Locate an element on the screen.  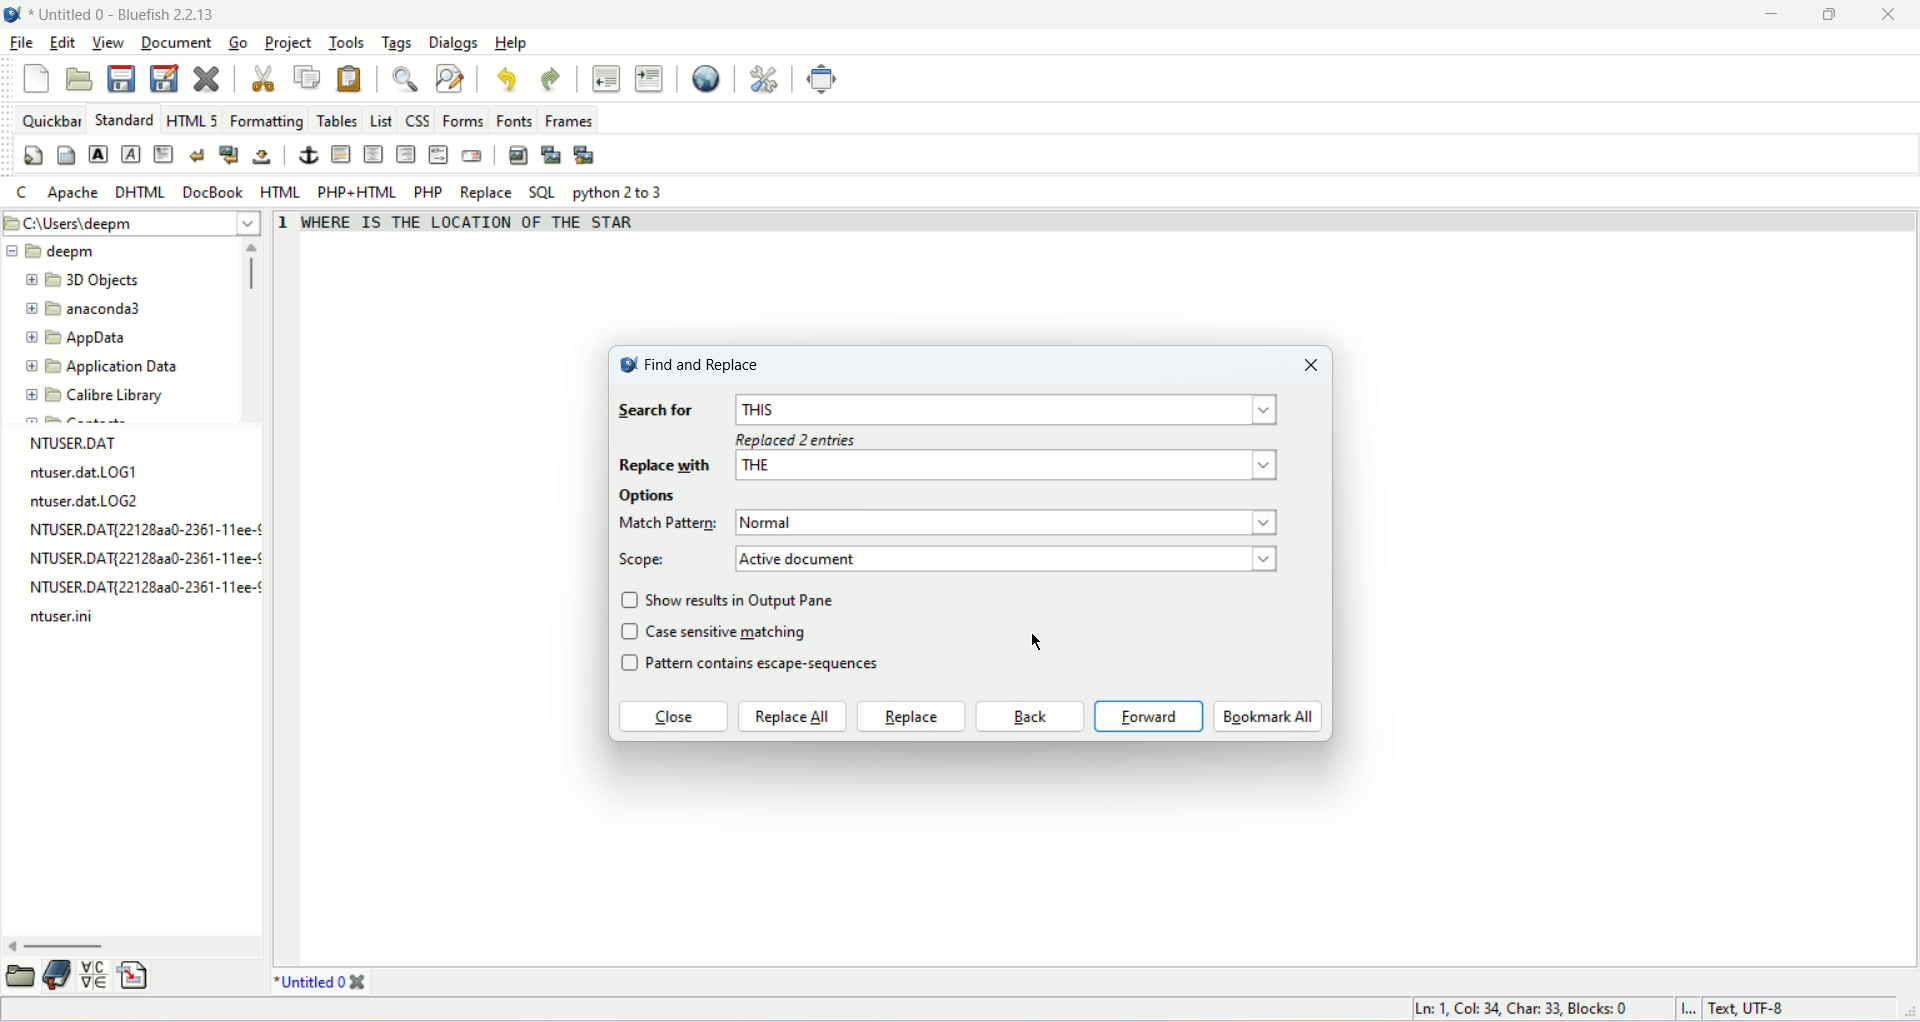
forms is located at coordinates (464, 120).